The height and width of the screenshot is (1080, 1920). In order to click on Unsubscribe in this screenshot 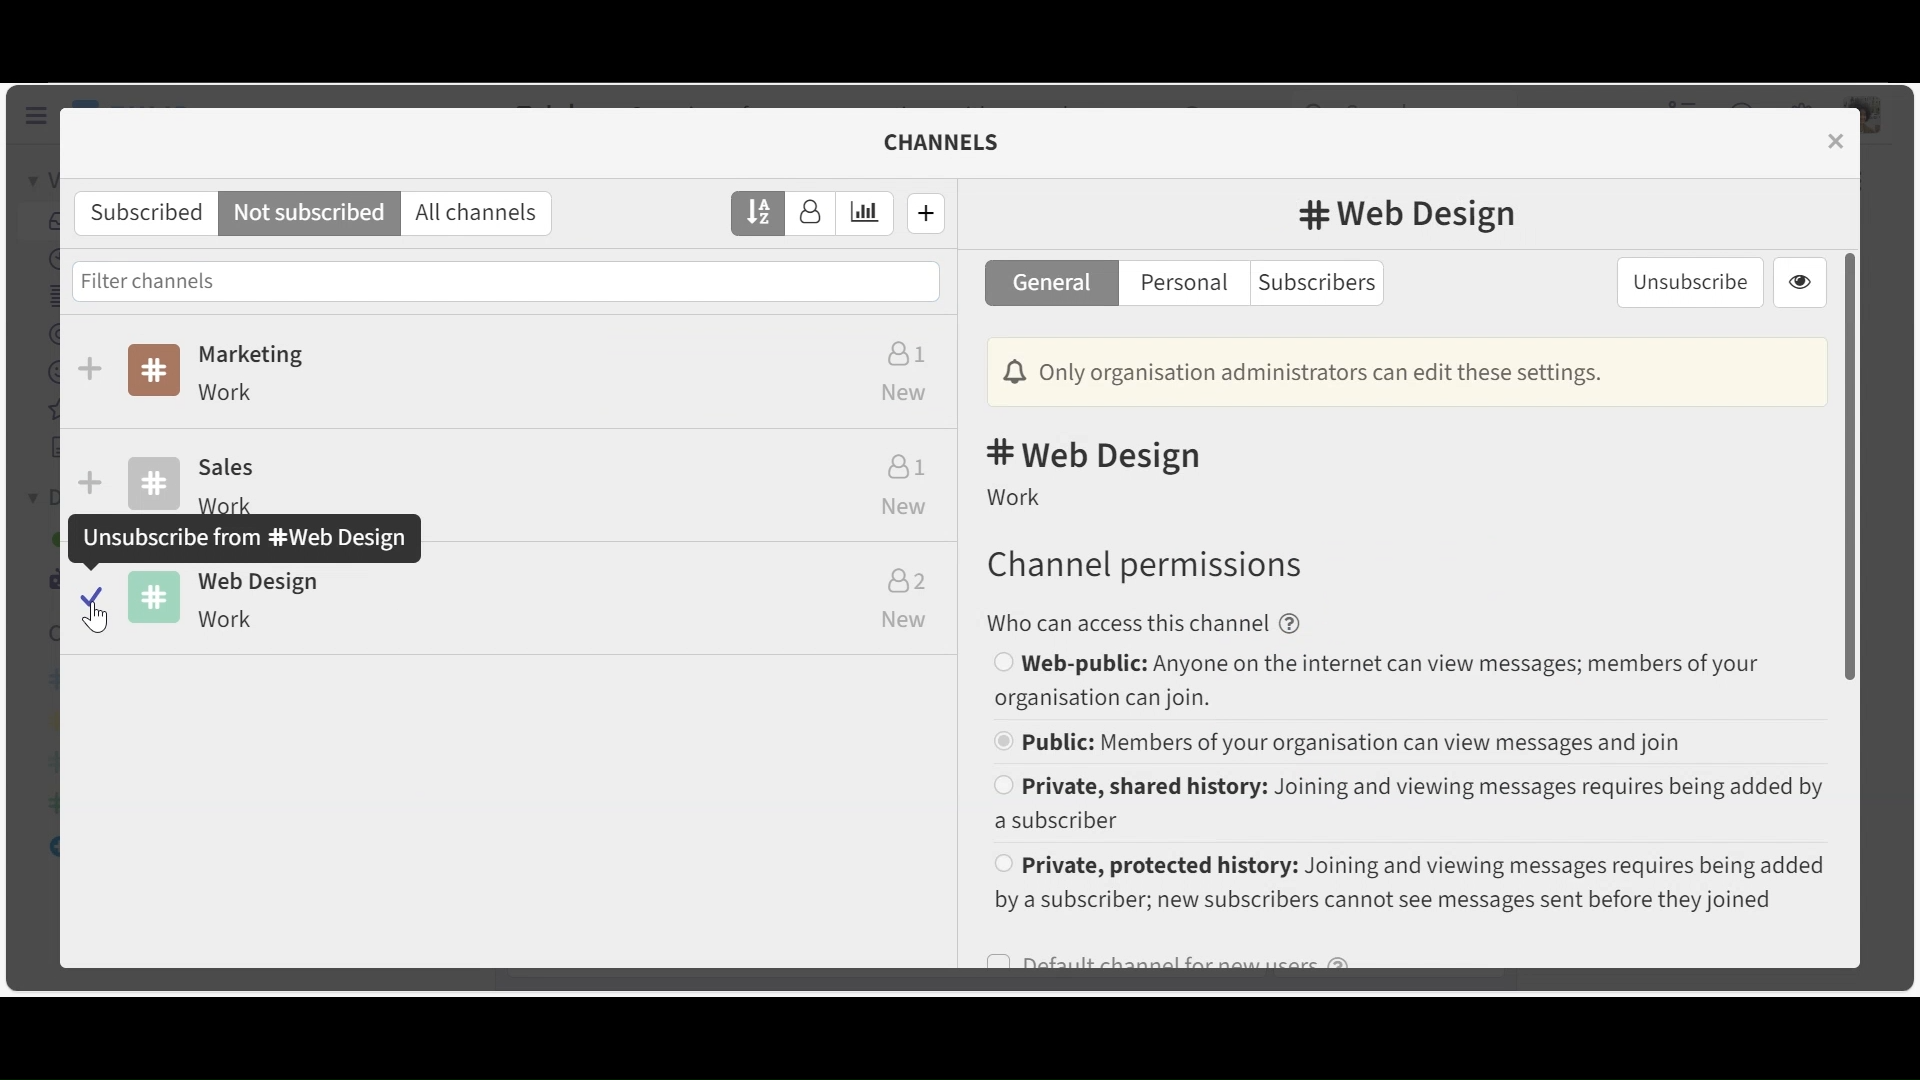, I will do `click(1688, 280)`.